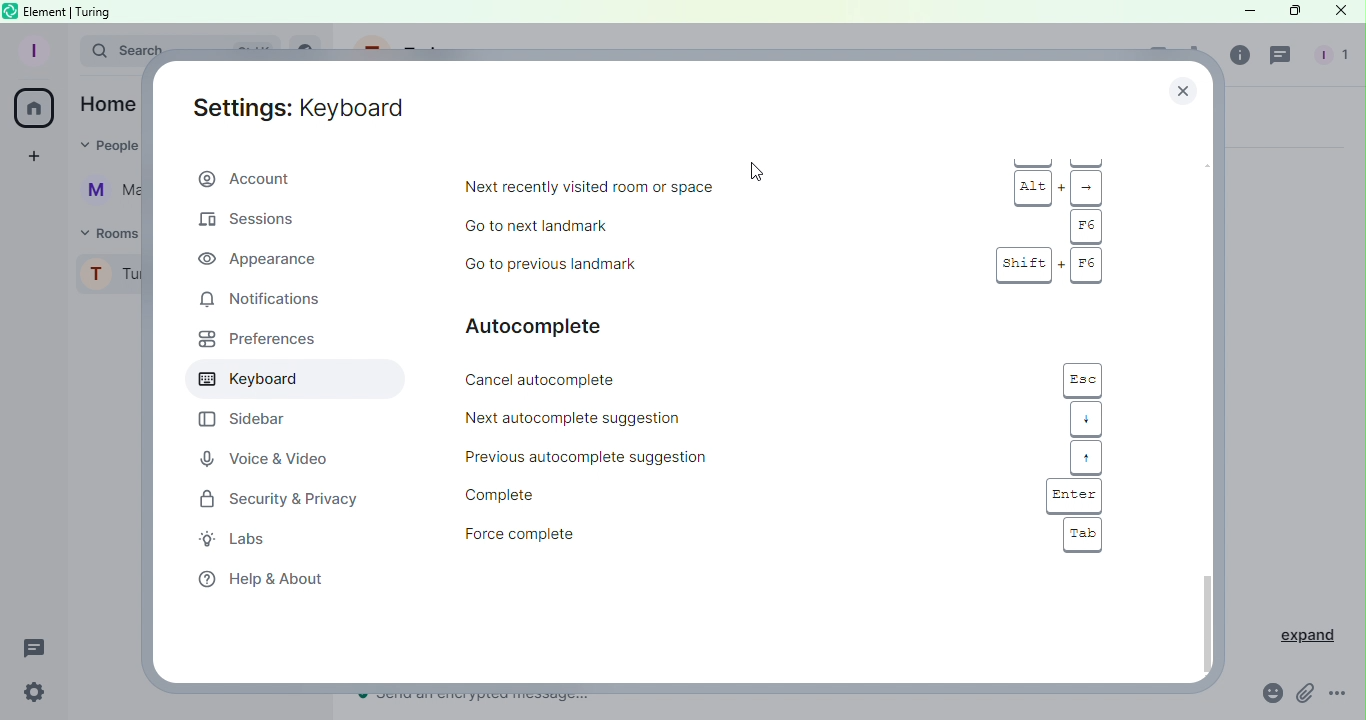  Describe the element at coordinates (660, 457) in the screenshot. I see `Previous autocomplete suggestions` at that location.